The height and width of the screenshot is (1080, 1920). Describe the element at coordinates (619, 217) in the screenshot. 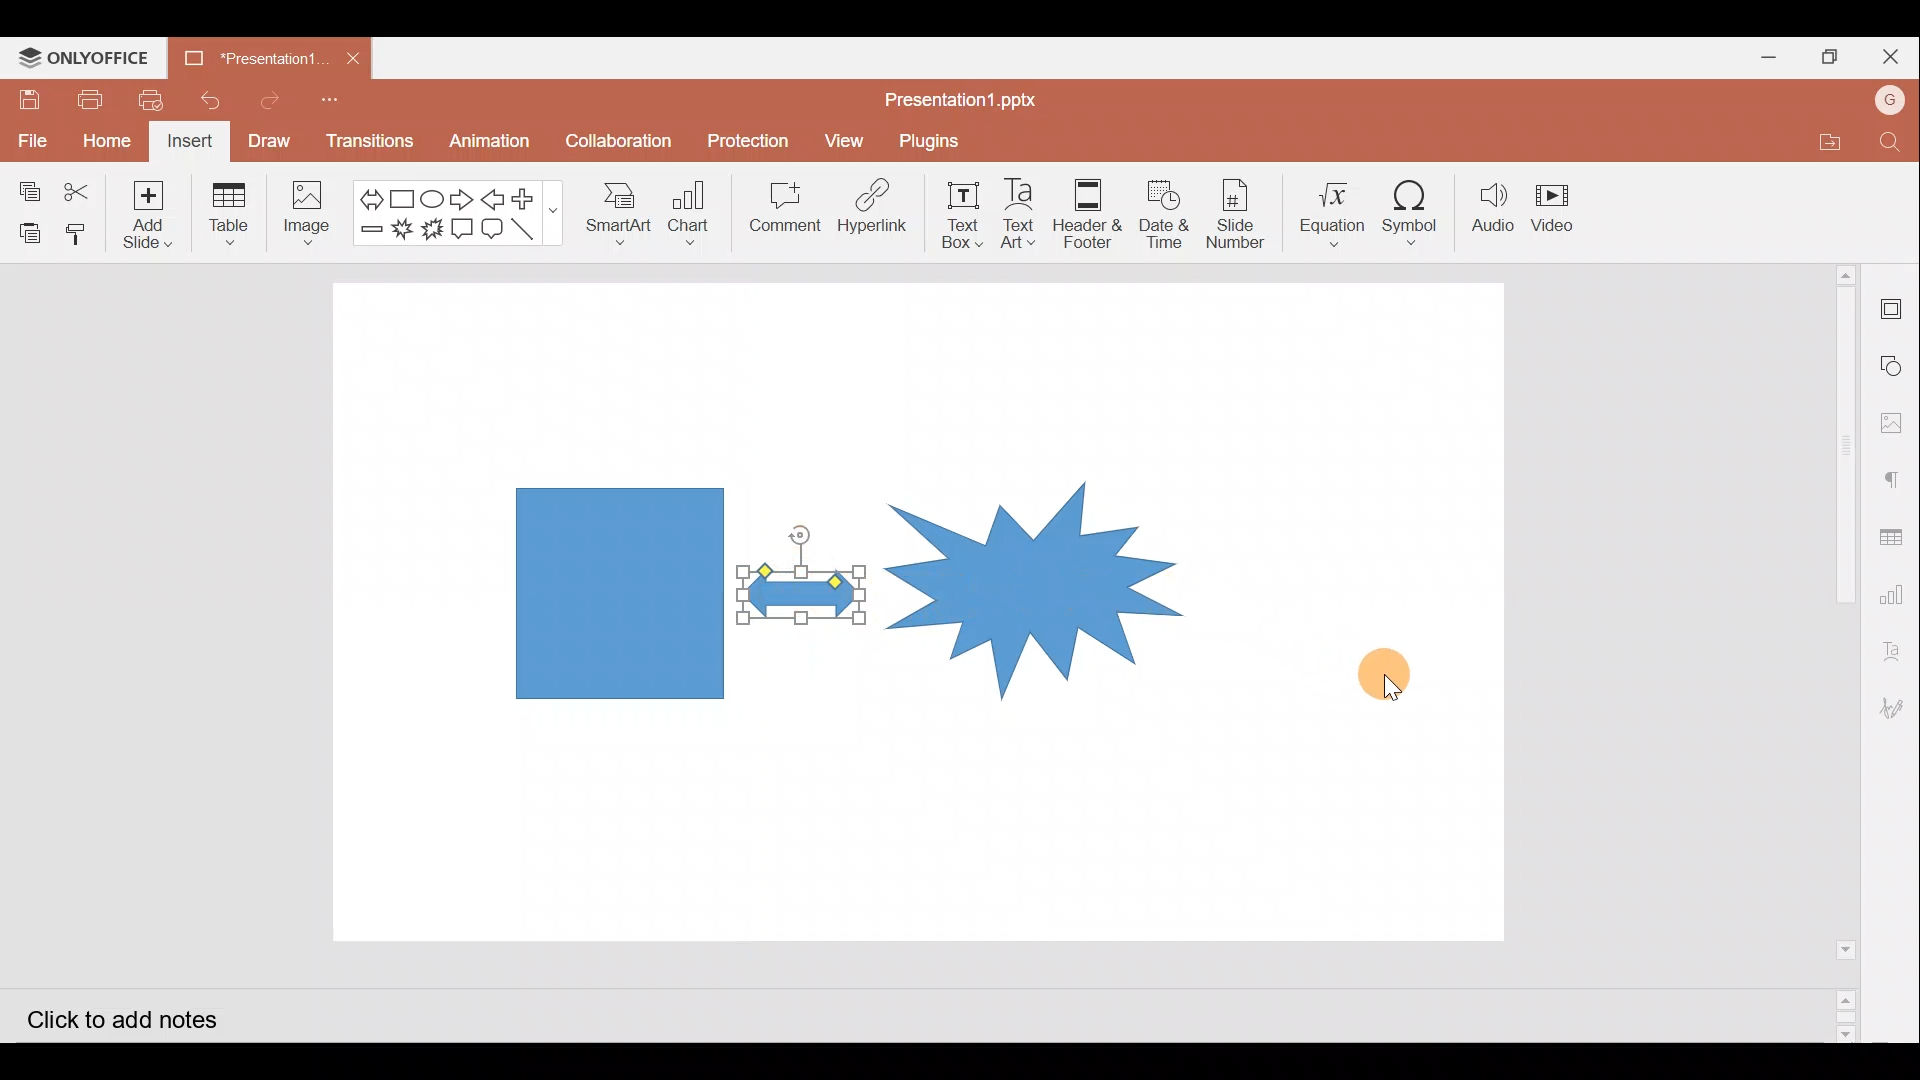

I see `SmartArt` at that location.